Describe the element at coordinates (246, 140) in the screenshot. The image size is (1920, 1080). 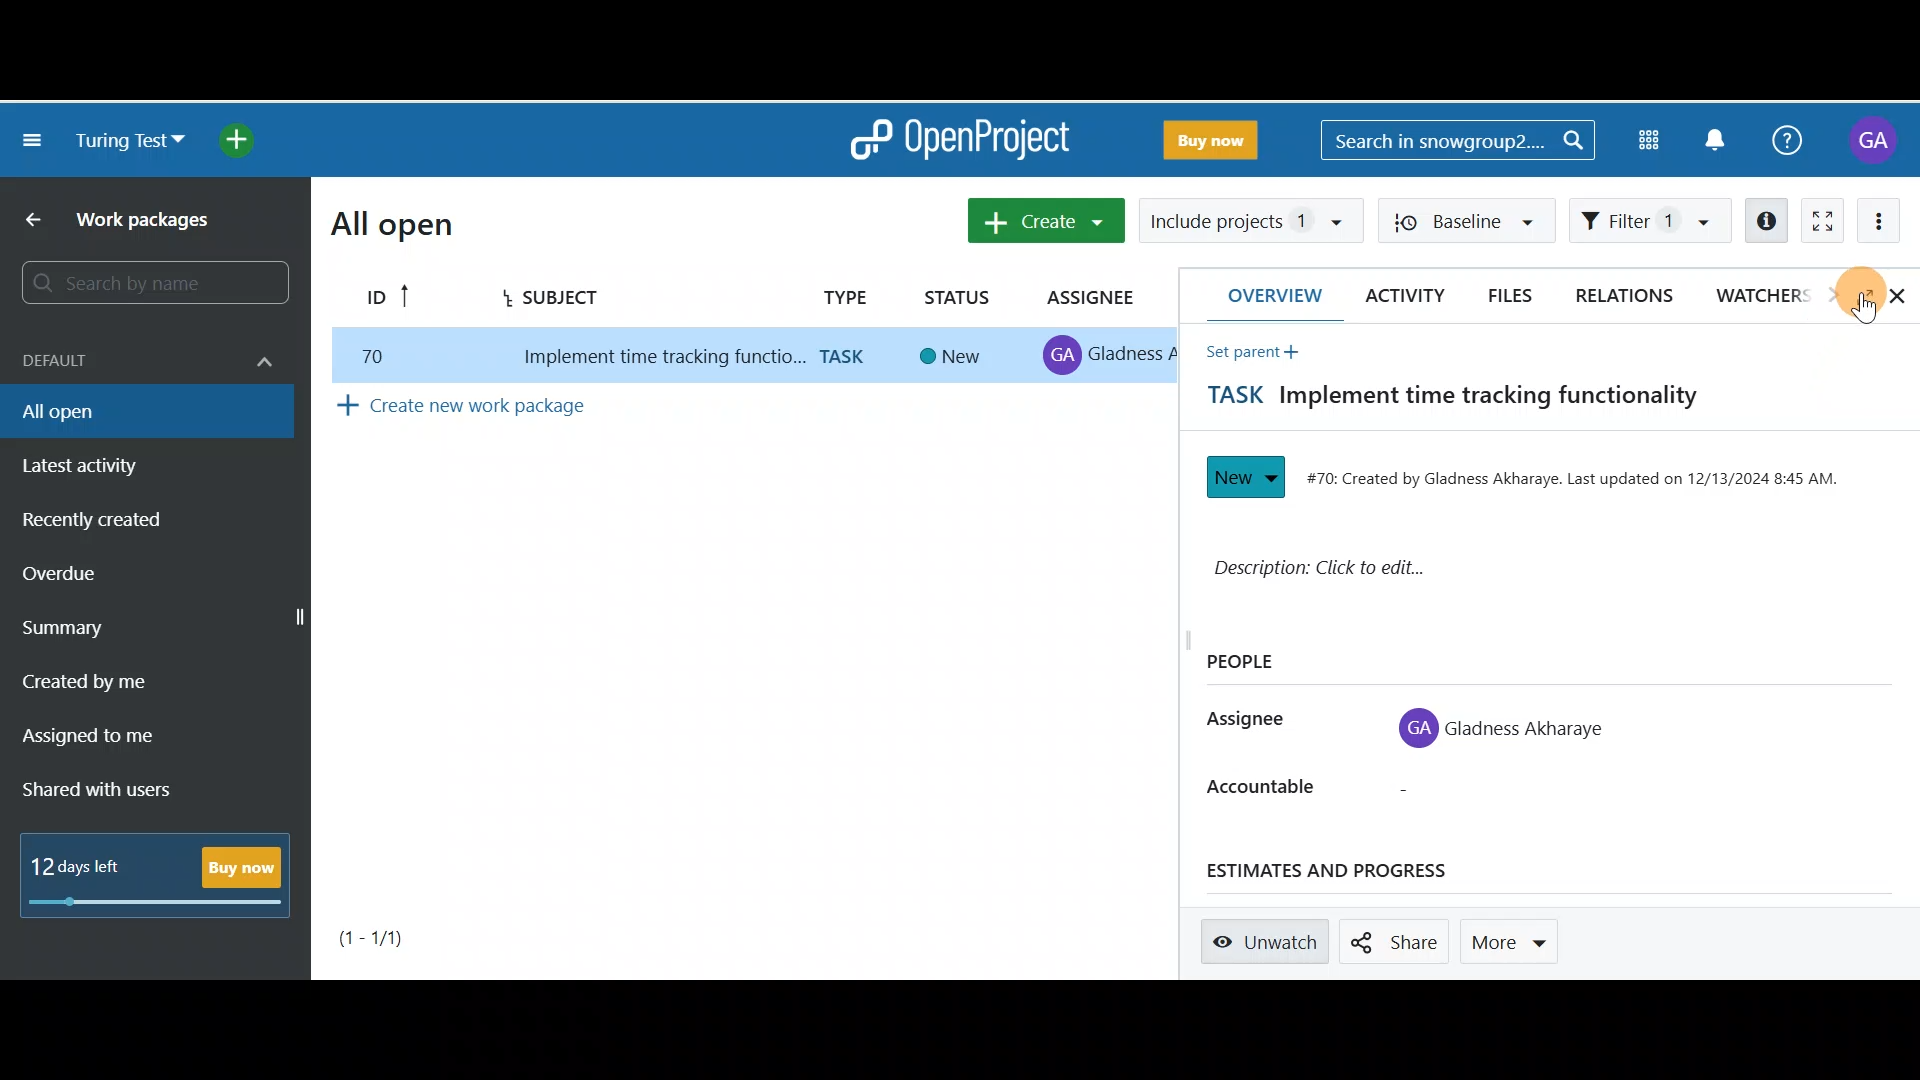
I see `Open quick add menu` at that location.